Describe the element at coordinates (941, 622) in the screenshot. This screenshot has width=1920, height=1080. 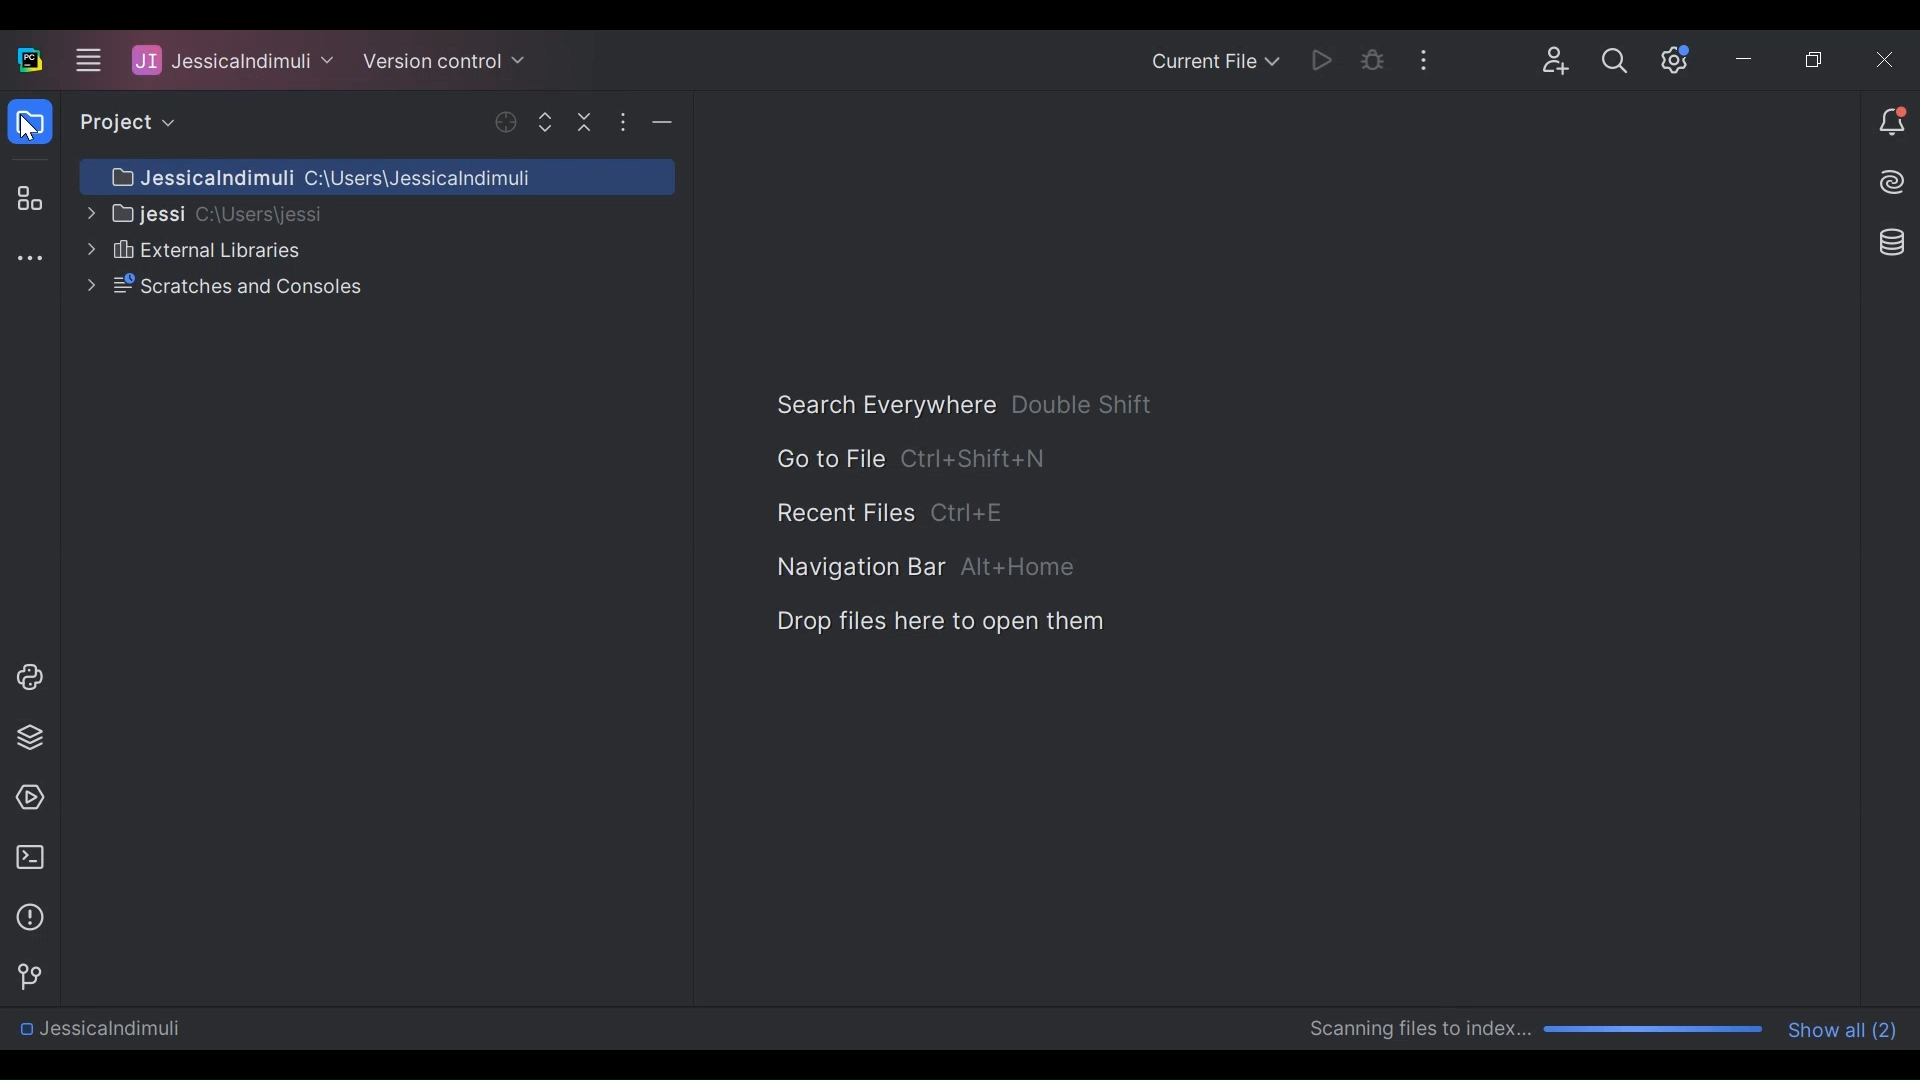
I see `Drop Files here to Open` at that location.